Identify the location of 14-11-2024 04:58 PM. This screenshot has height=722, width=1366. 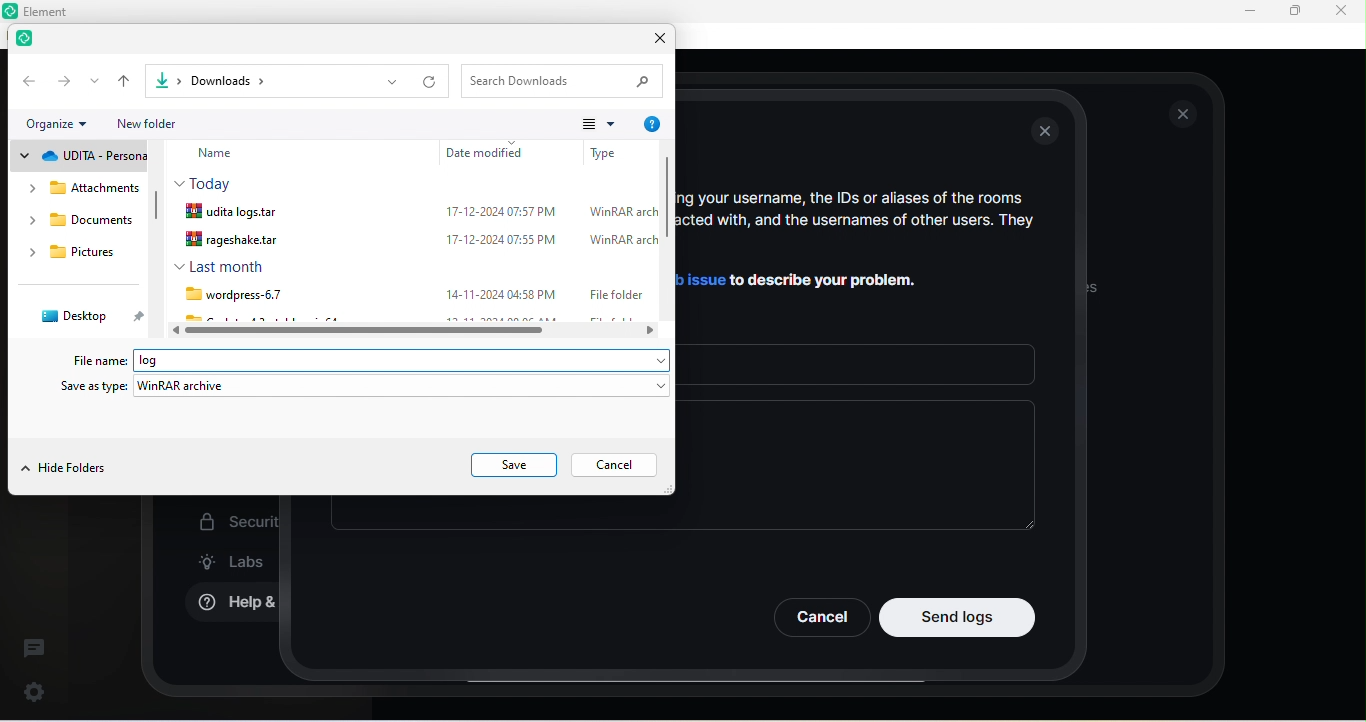
(502, 293).